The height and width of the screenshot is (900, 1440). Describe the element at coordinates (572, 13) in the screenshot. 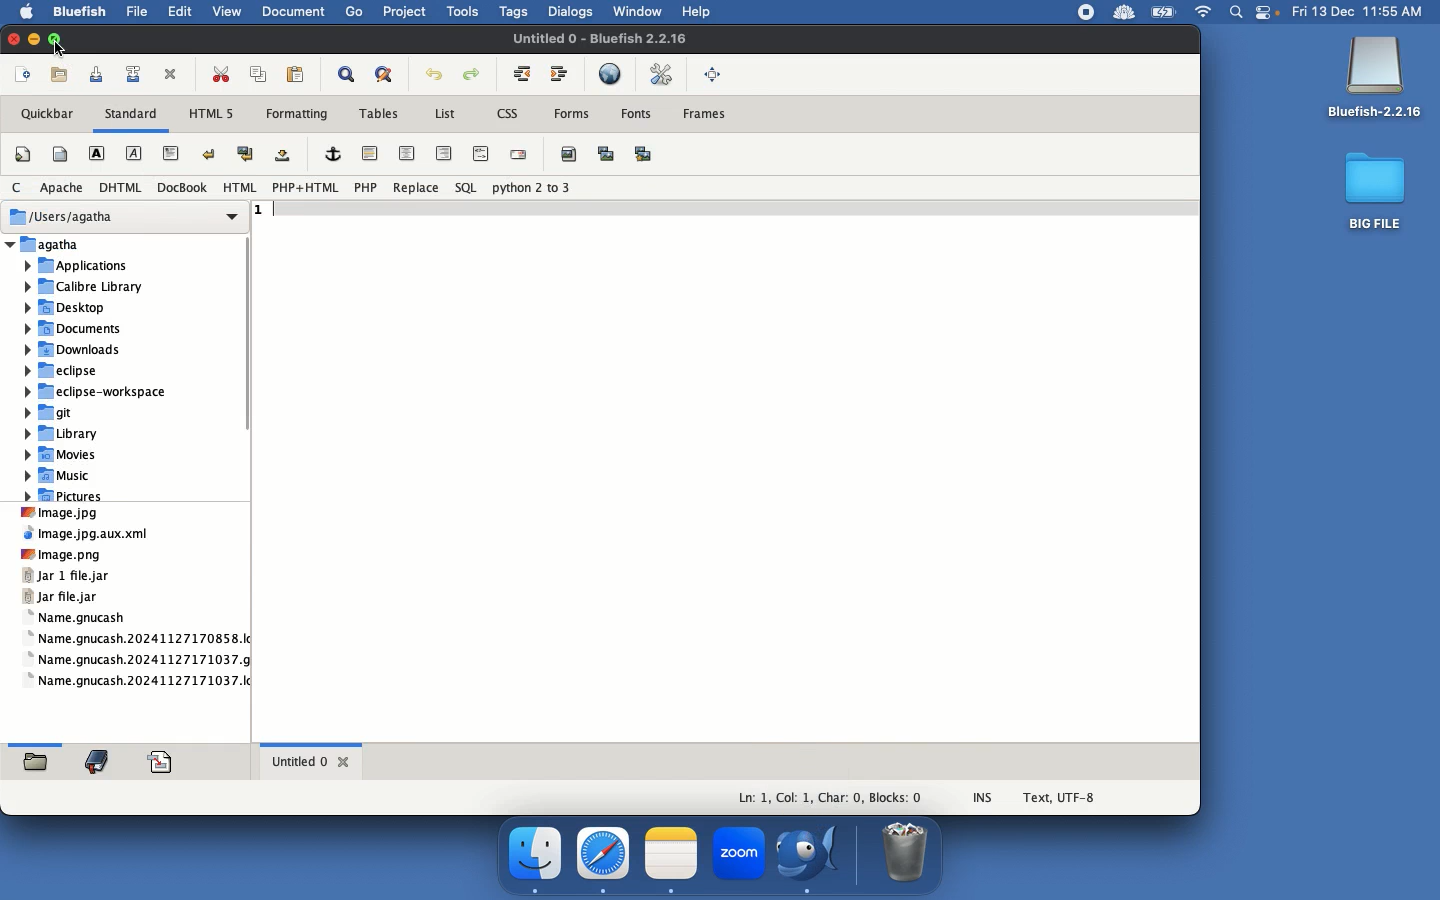

I see `dialogs` at that location.